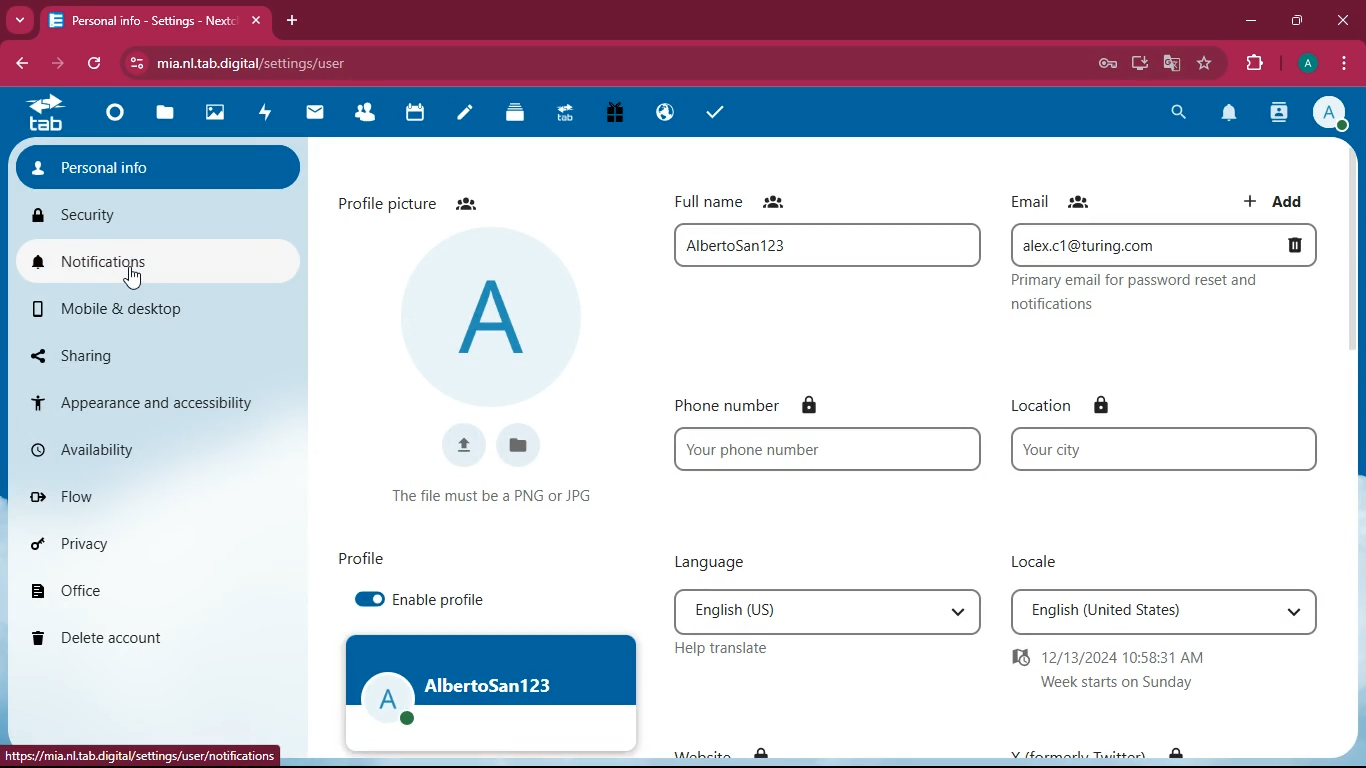 The width and height of the screenshot is (1366, 768). What do you see at coordinates (415, 114) in the screenshot?
I see `calendar` at bounding box center [415, 114].